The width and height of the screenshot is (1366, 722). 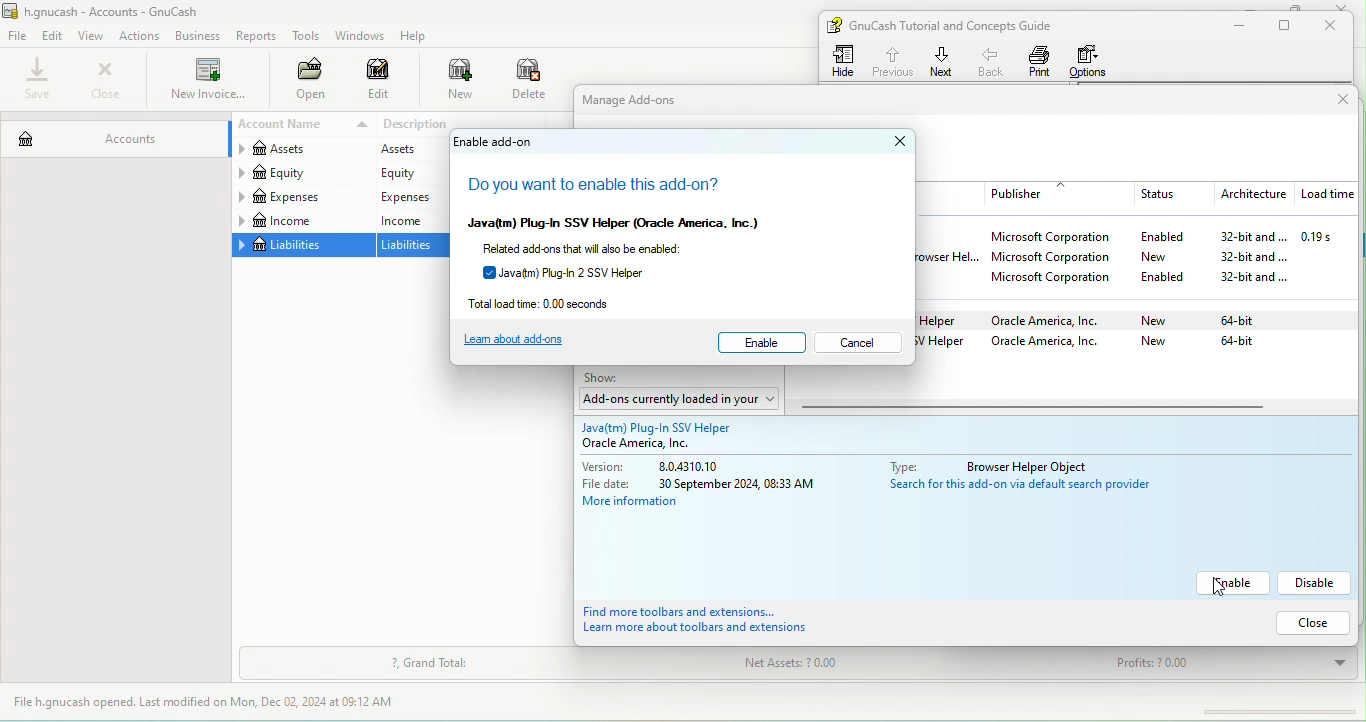 I want to click on file, so click(x=18, y=37).